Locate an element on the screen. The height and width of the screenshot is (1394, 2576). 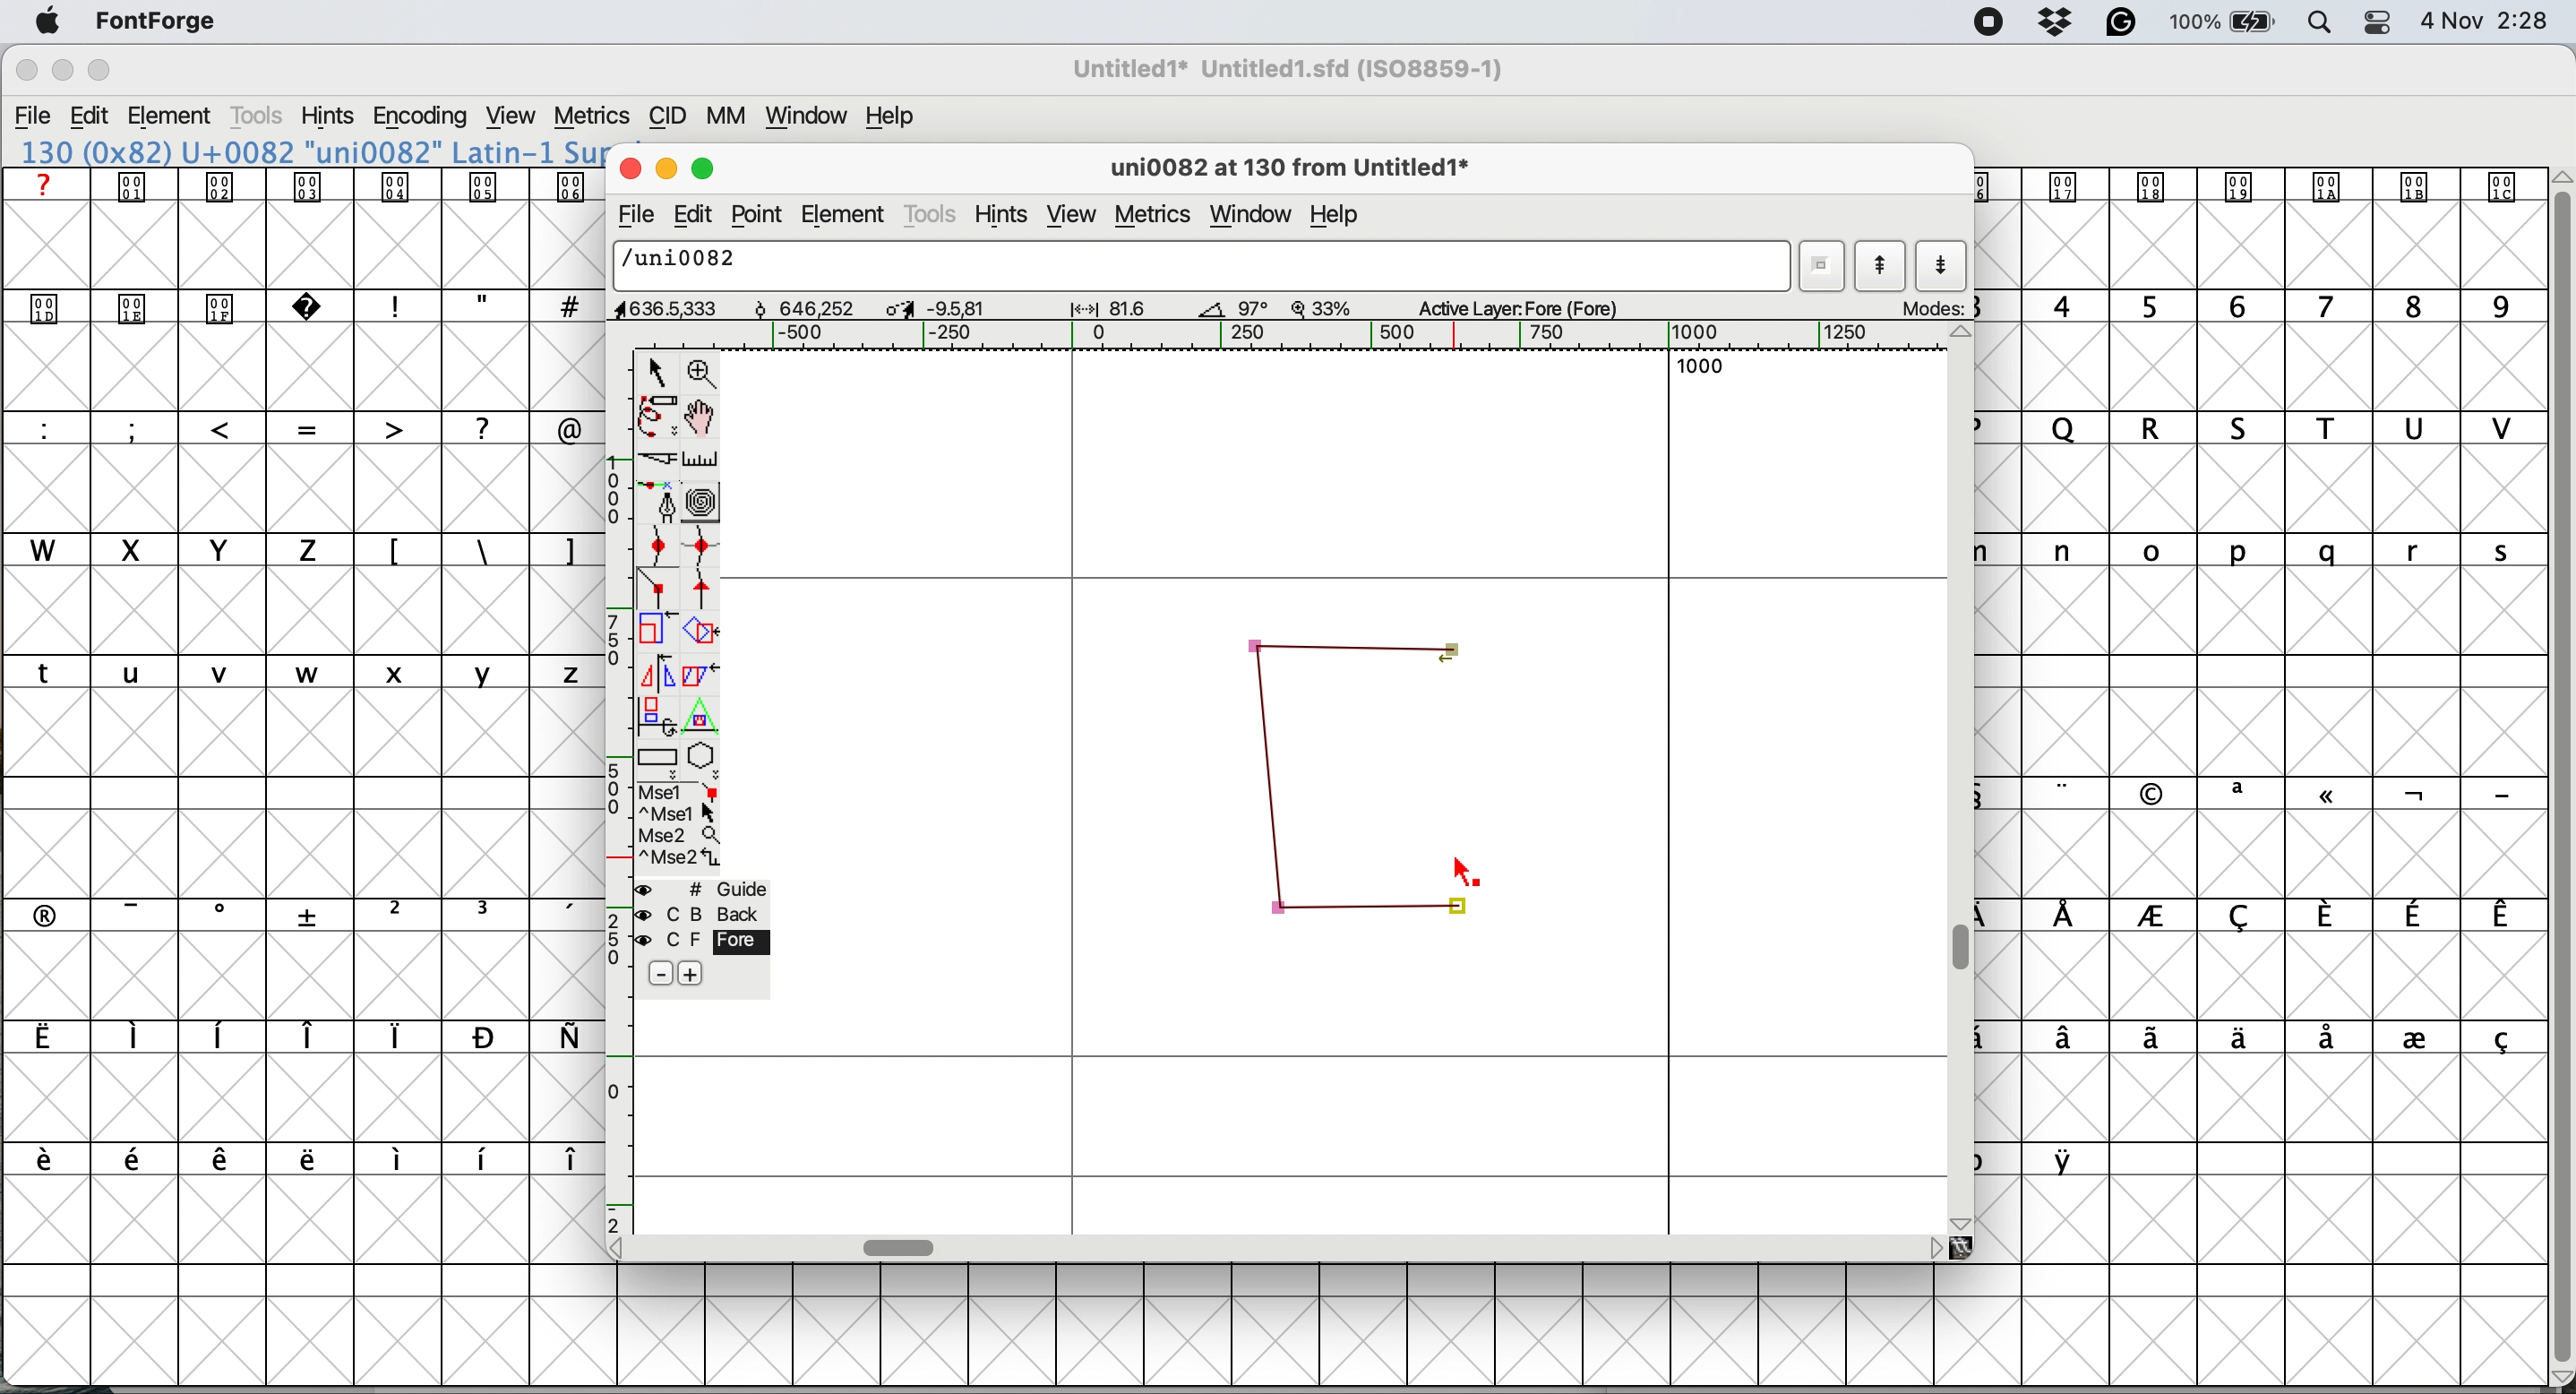
mode is located at coordinates (1929, 307).